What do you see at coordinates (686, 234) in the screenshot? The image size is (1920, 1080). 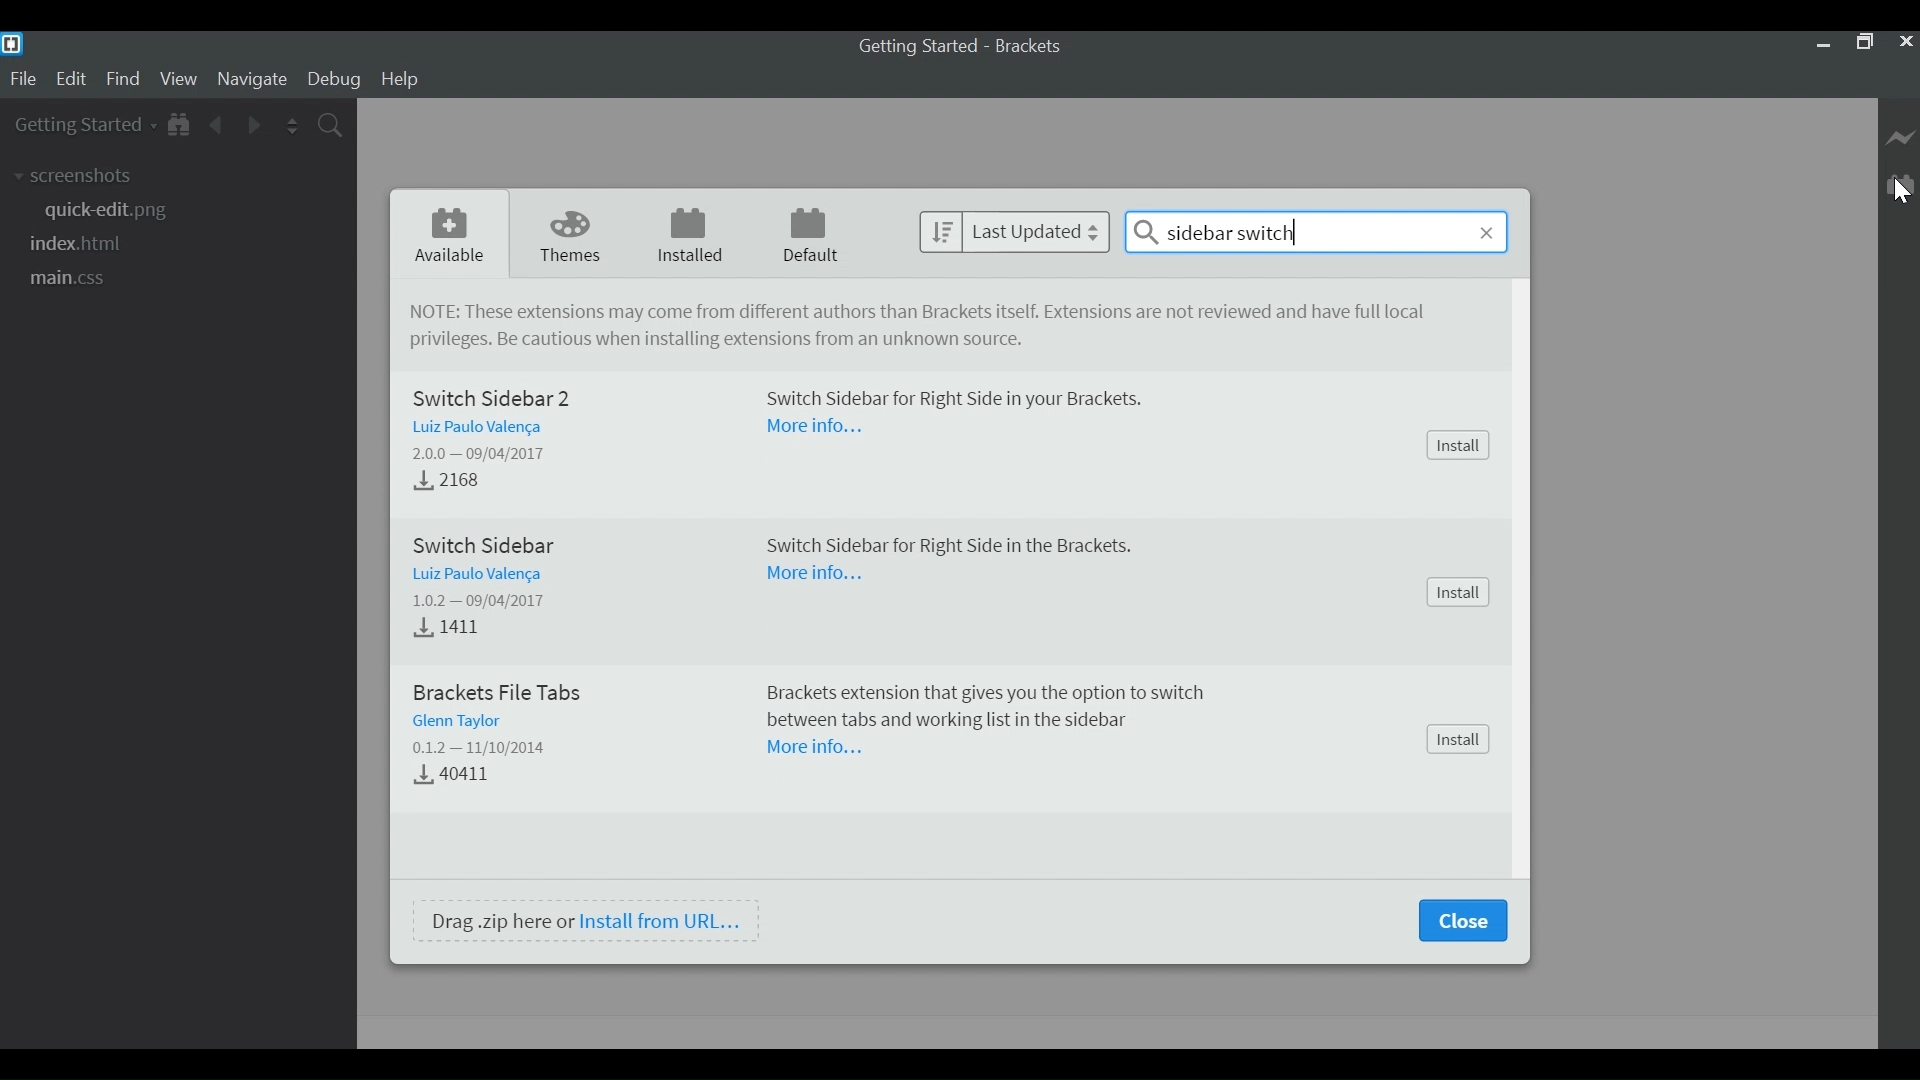 I see `Installed` at bounding box center [686, 234].